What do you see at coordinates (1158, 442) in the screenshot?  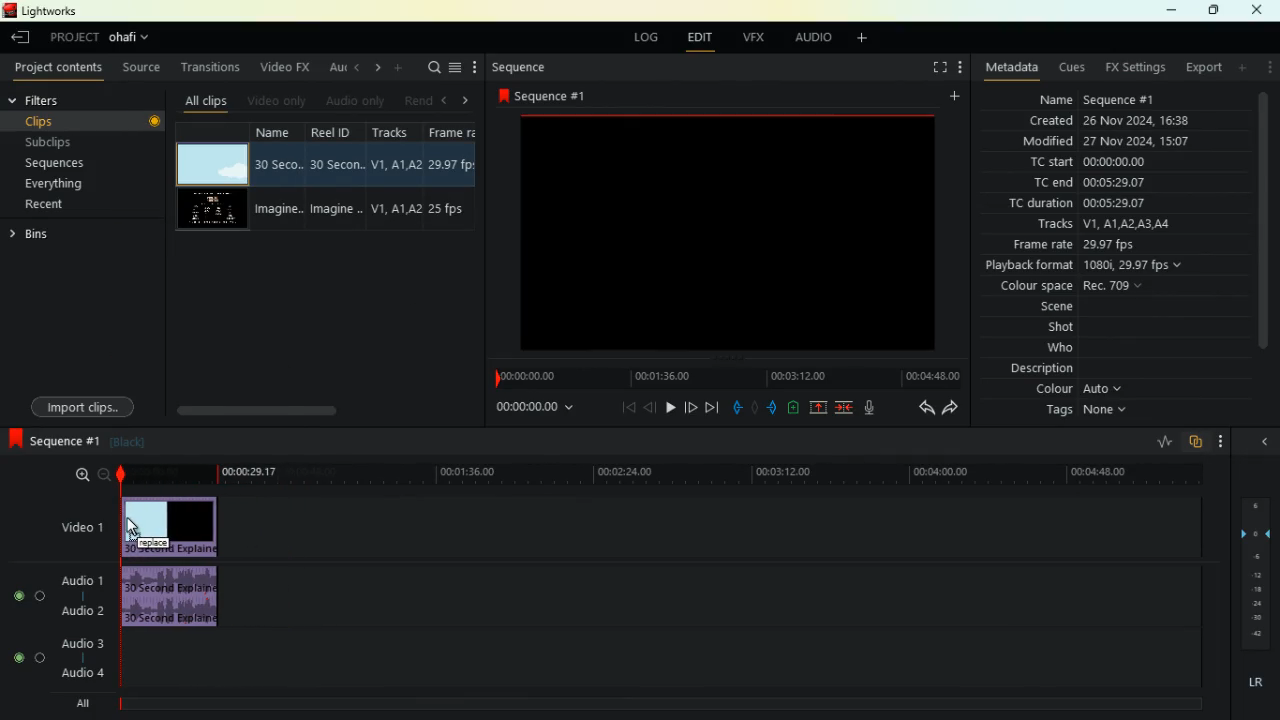 I see `rate` at bounding box center [1158, 442].